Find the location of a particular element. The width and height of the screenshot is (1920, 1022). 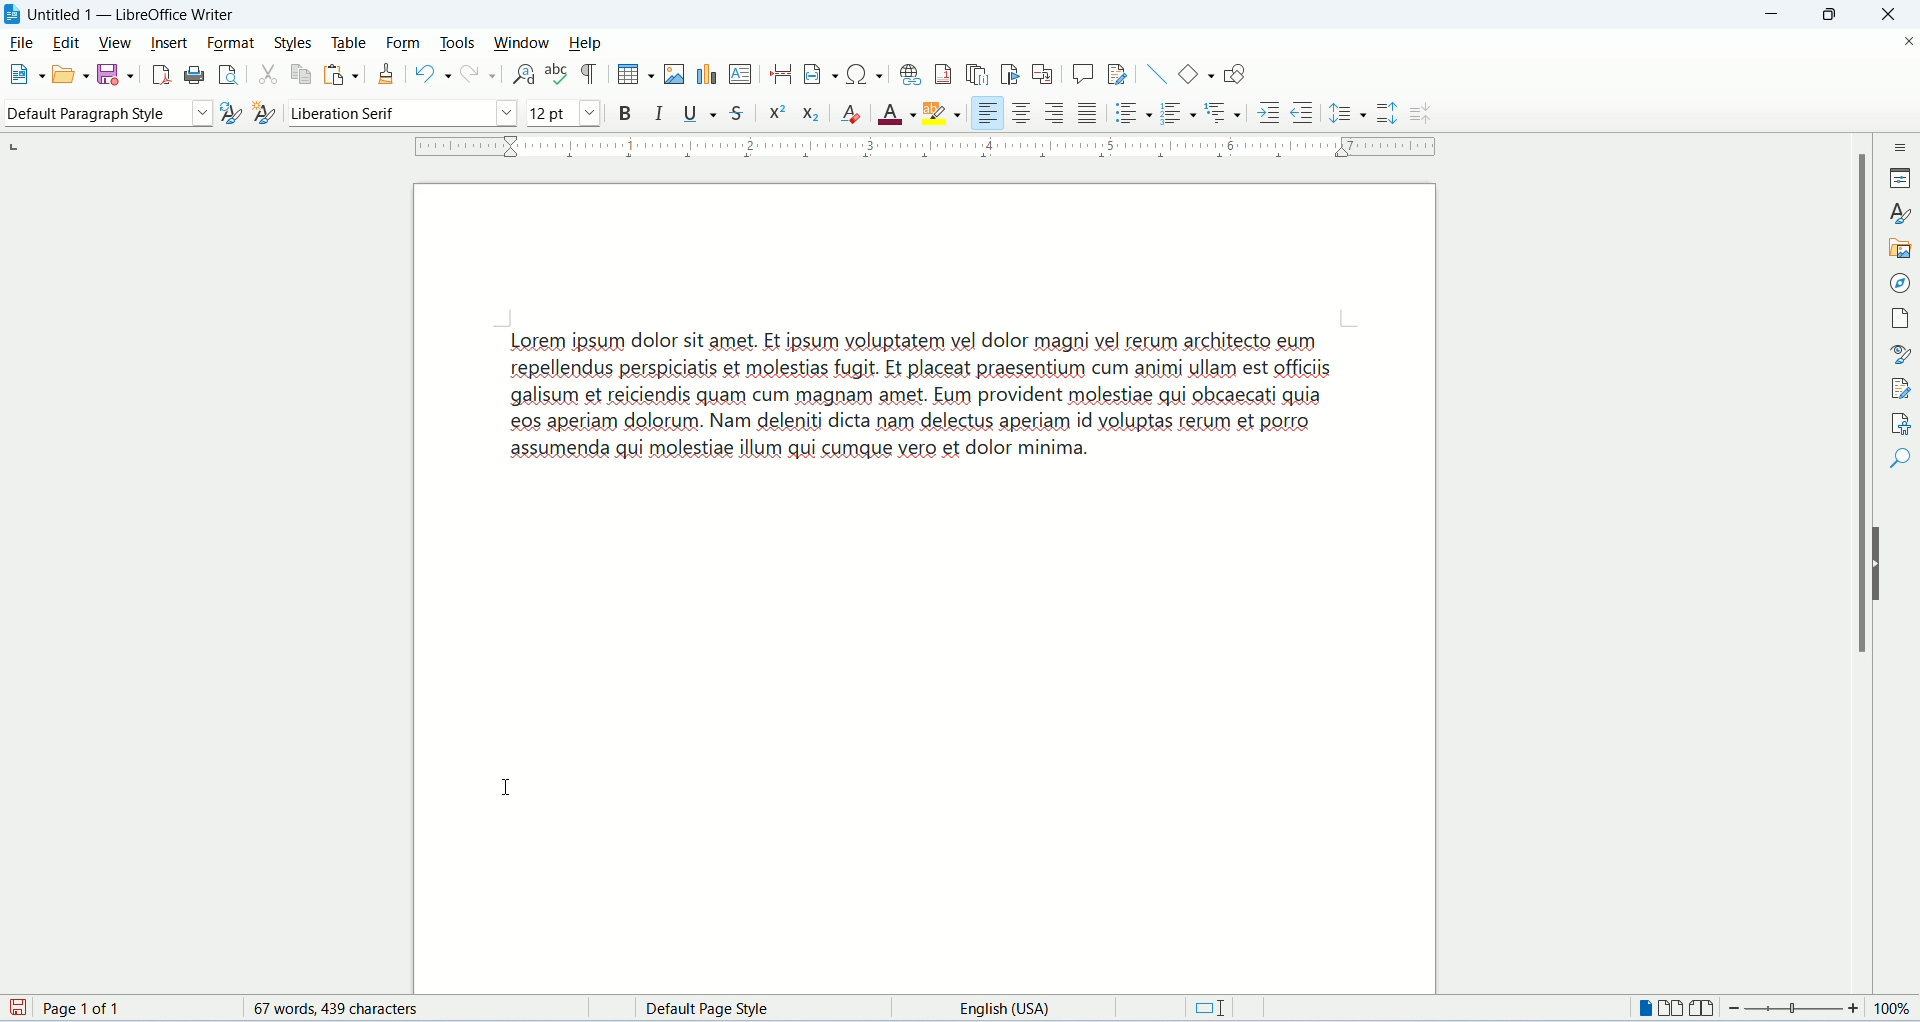

undo is located at coordinates (420, 75).